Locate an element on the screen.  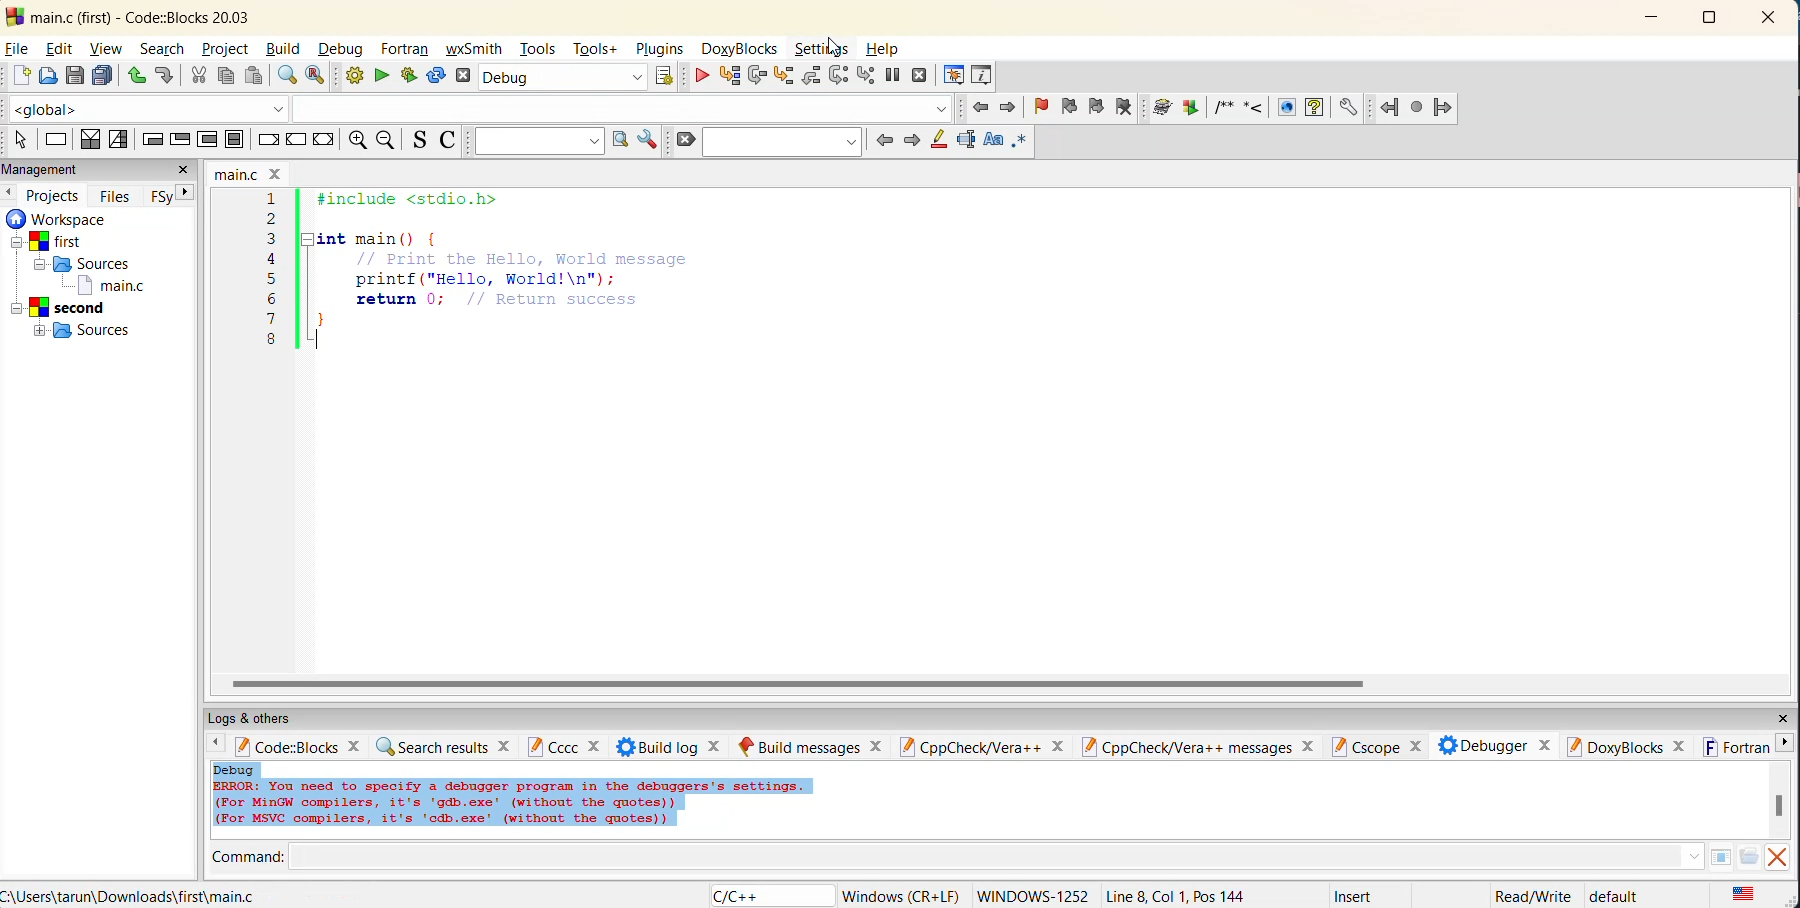
run is located at coordinates (383, 77).